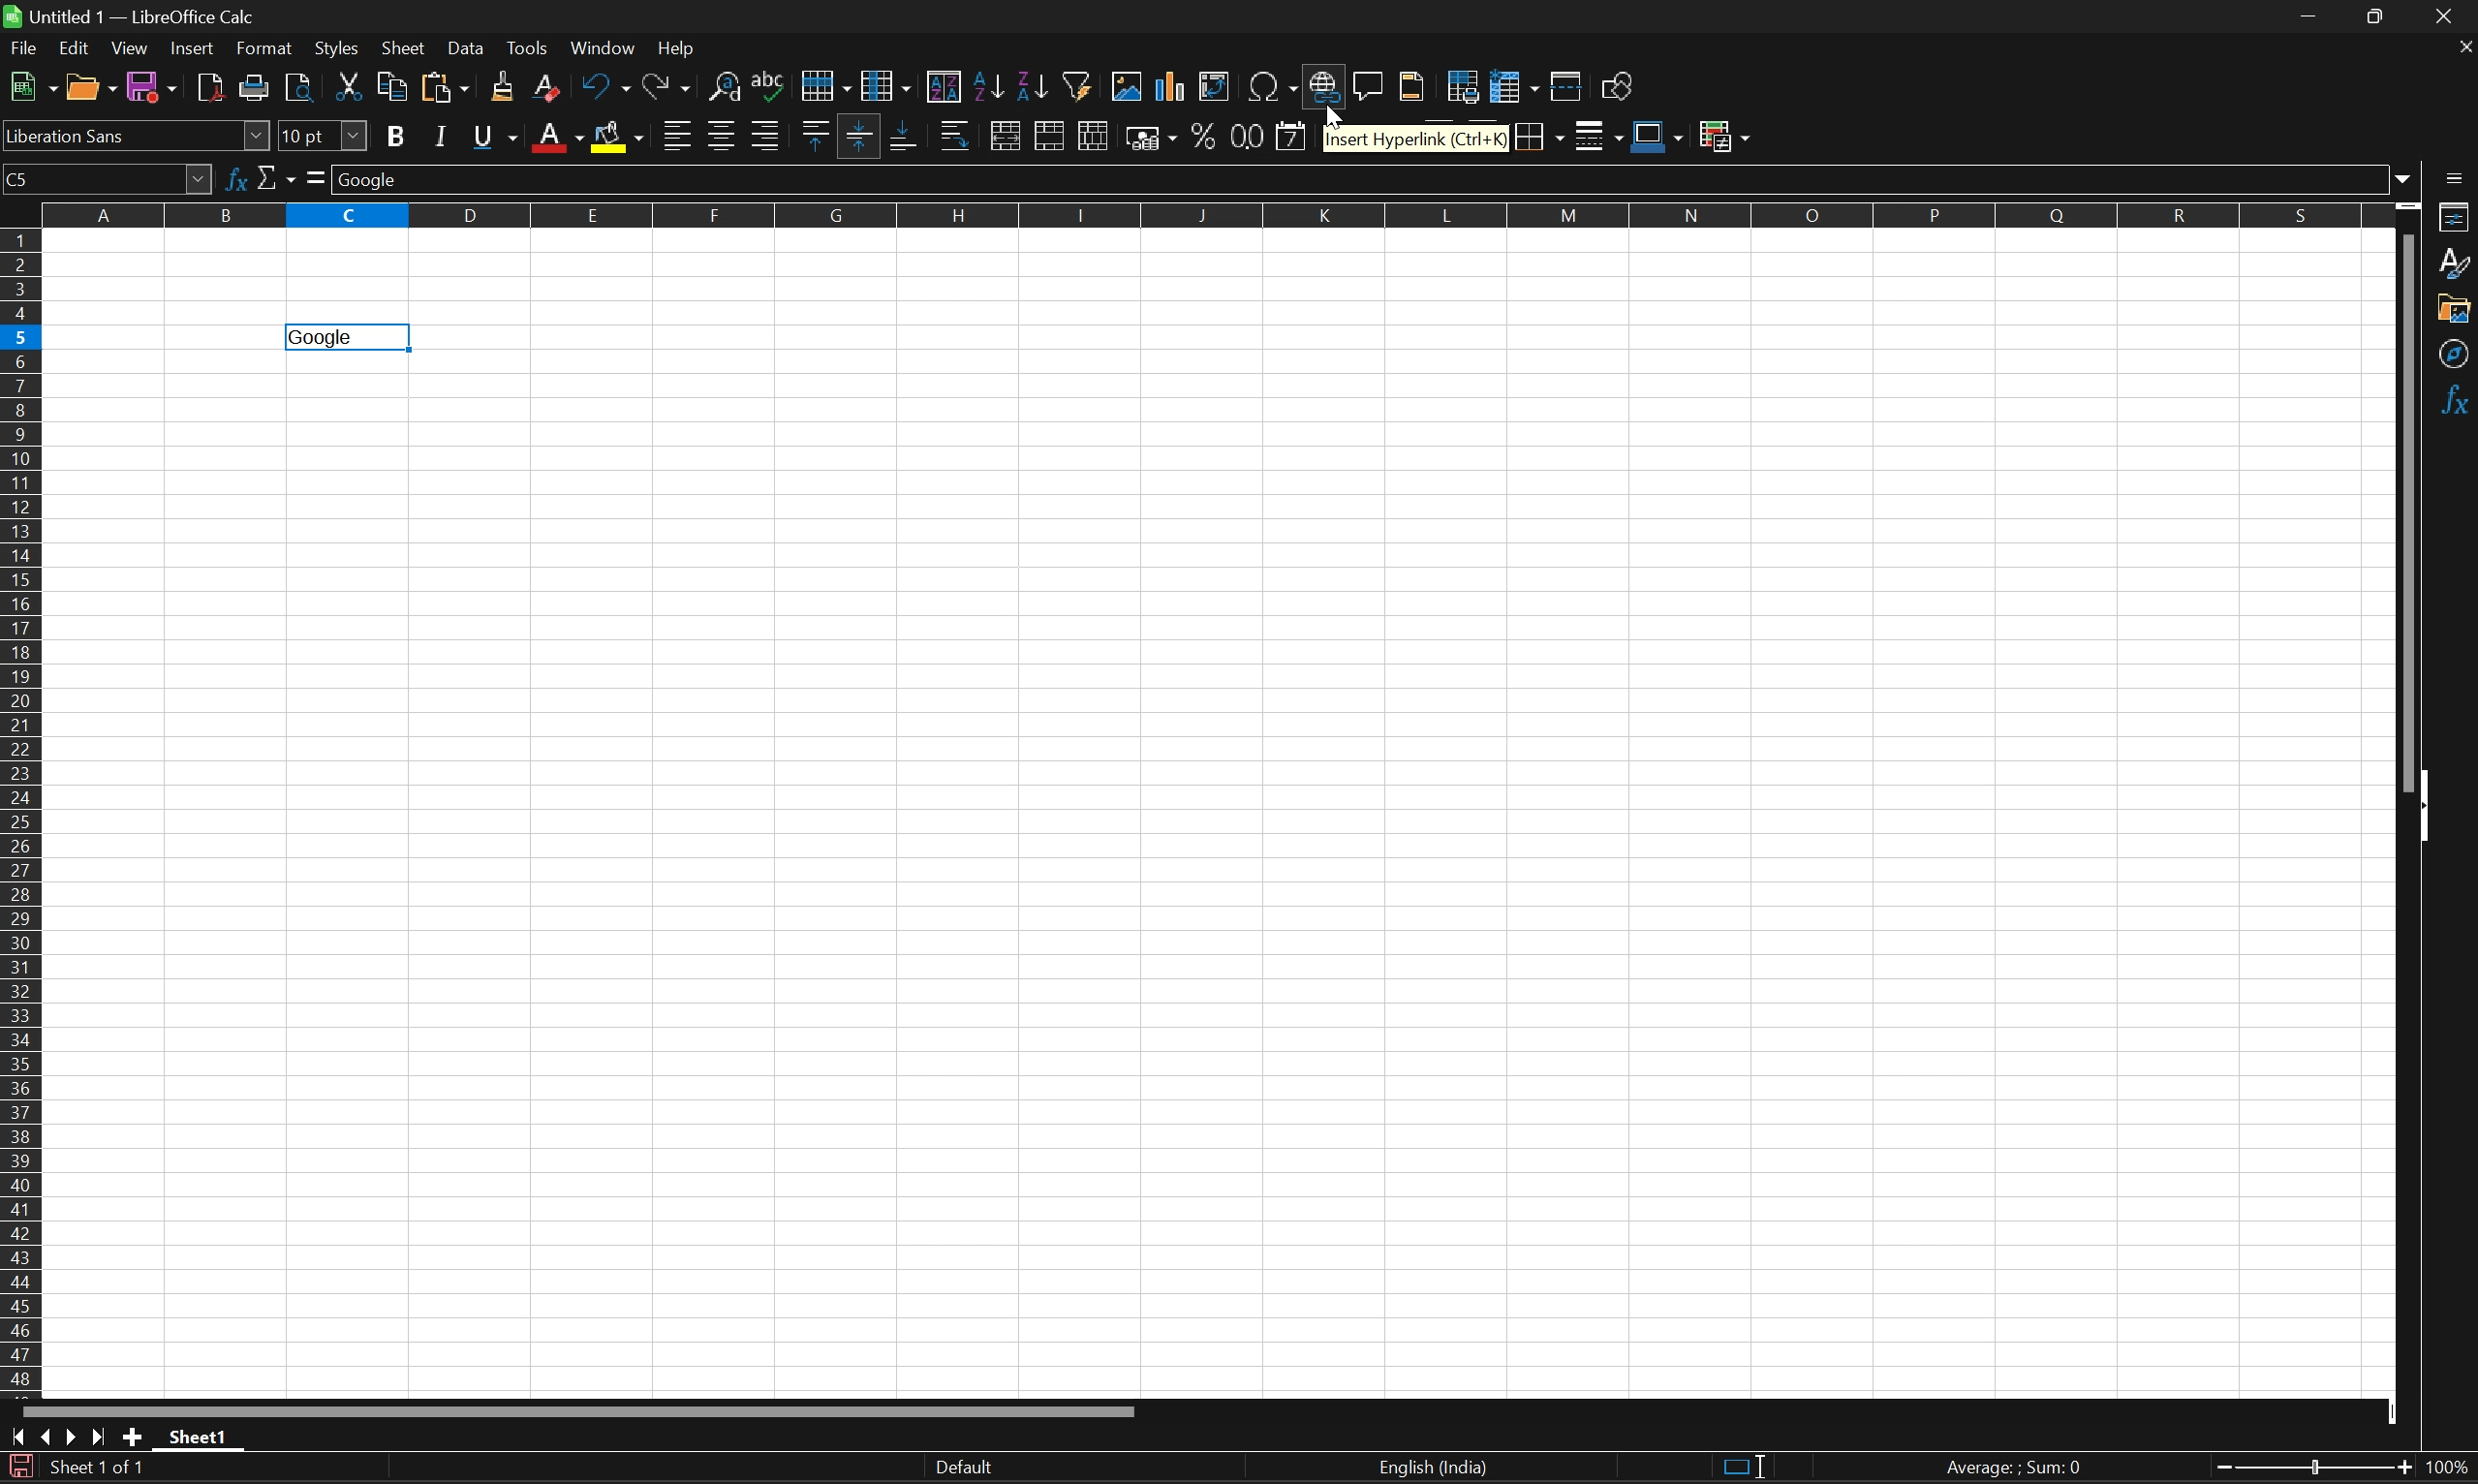  Describe the element at coordinates (469, 49) in the screenshot. I see `Data` at that location.